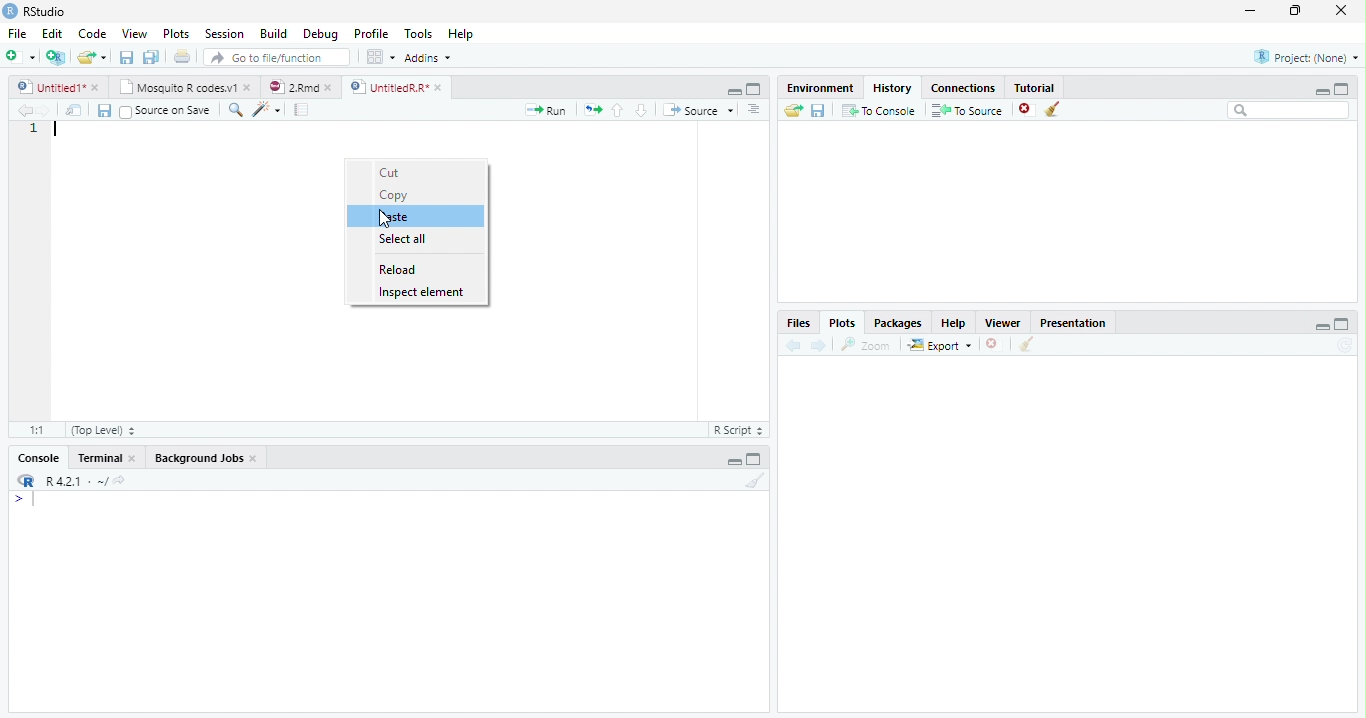  Describe the element at coordinates (821, 346) in the screenshot. I see `Next` at that location.